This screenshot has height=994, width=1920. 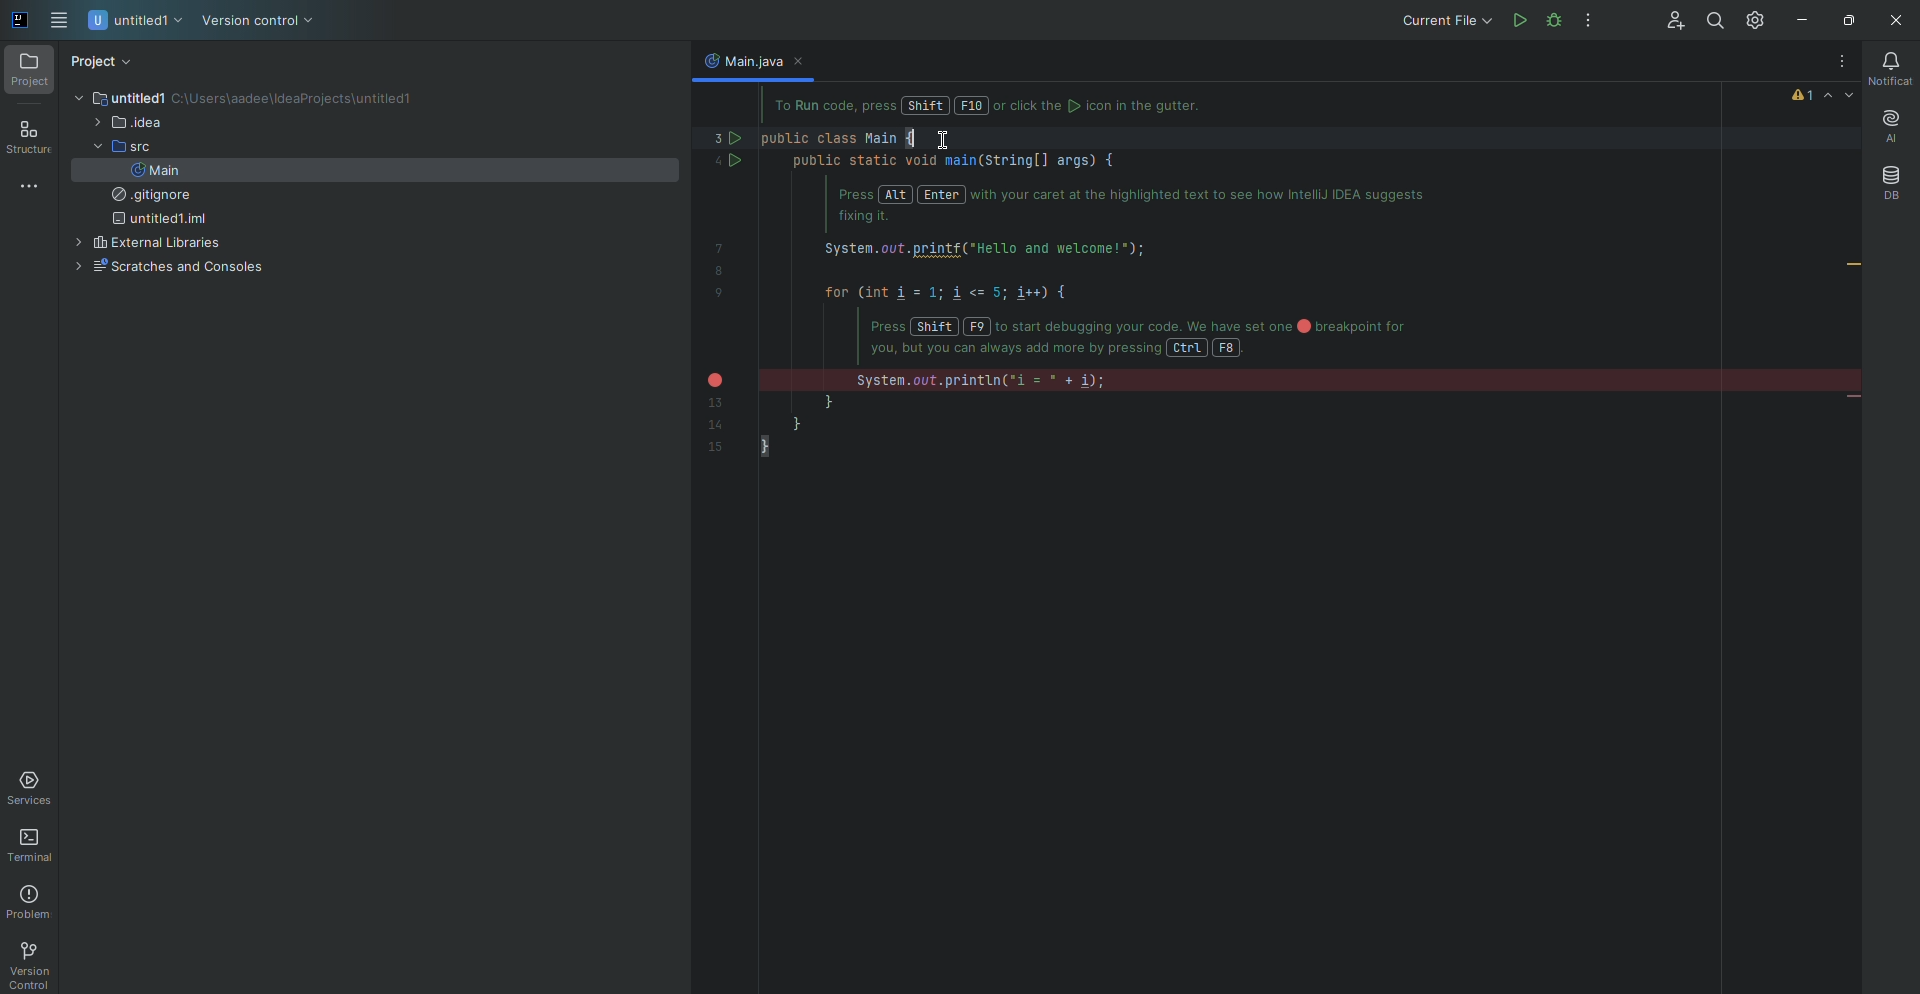 What do you see at coordinates (1892, 21) in the screenshot?
I see `Close` at bounding box center [1892, 21].